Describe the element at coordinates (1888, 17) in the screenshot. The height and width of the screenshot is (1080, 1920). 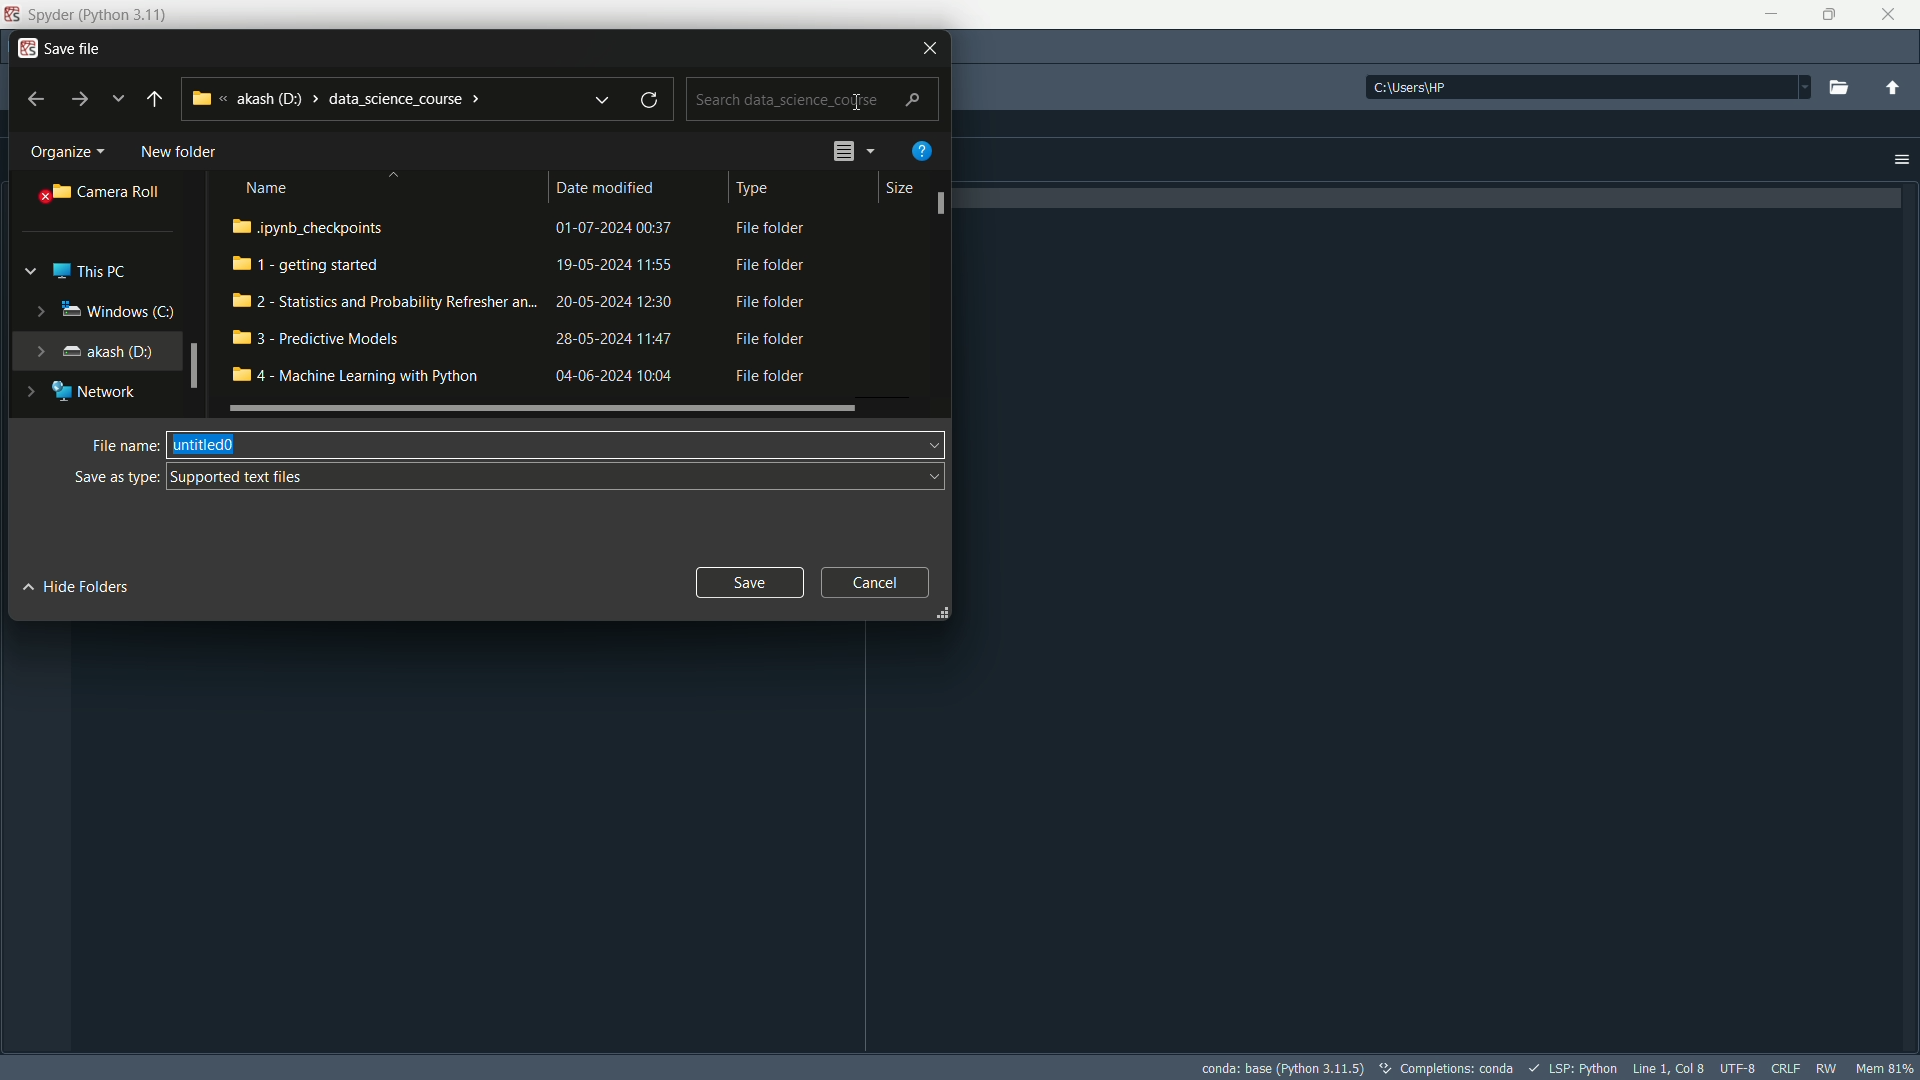
I see `close` at that location.